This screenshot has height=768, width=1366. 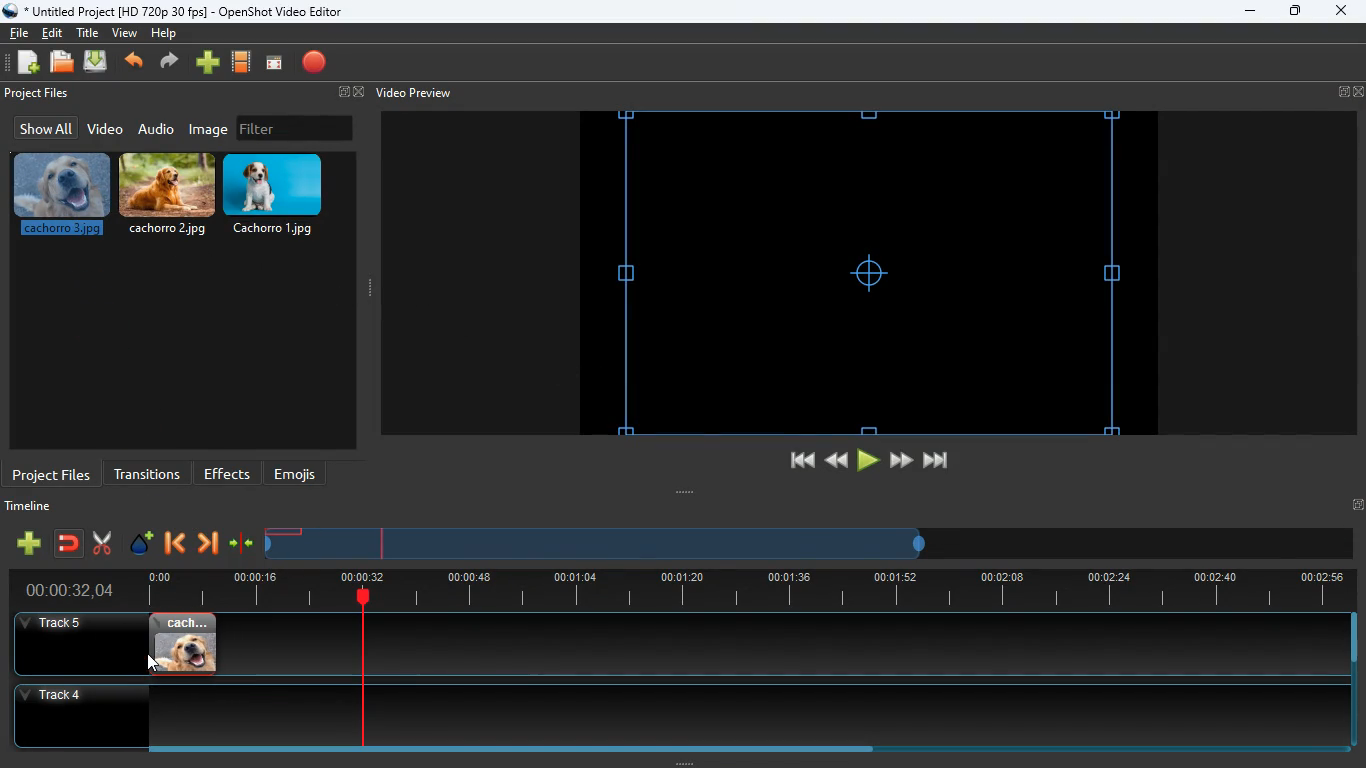 What do you see at coordinates (228, 473) in the screenshot?
I see `effects` at bounding box center [228, 473].